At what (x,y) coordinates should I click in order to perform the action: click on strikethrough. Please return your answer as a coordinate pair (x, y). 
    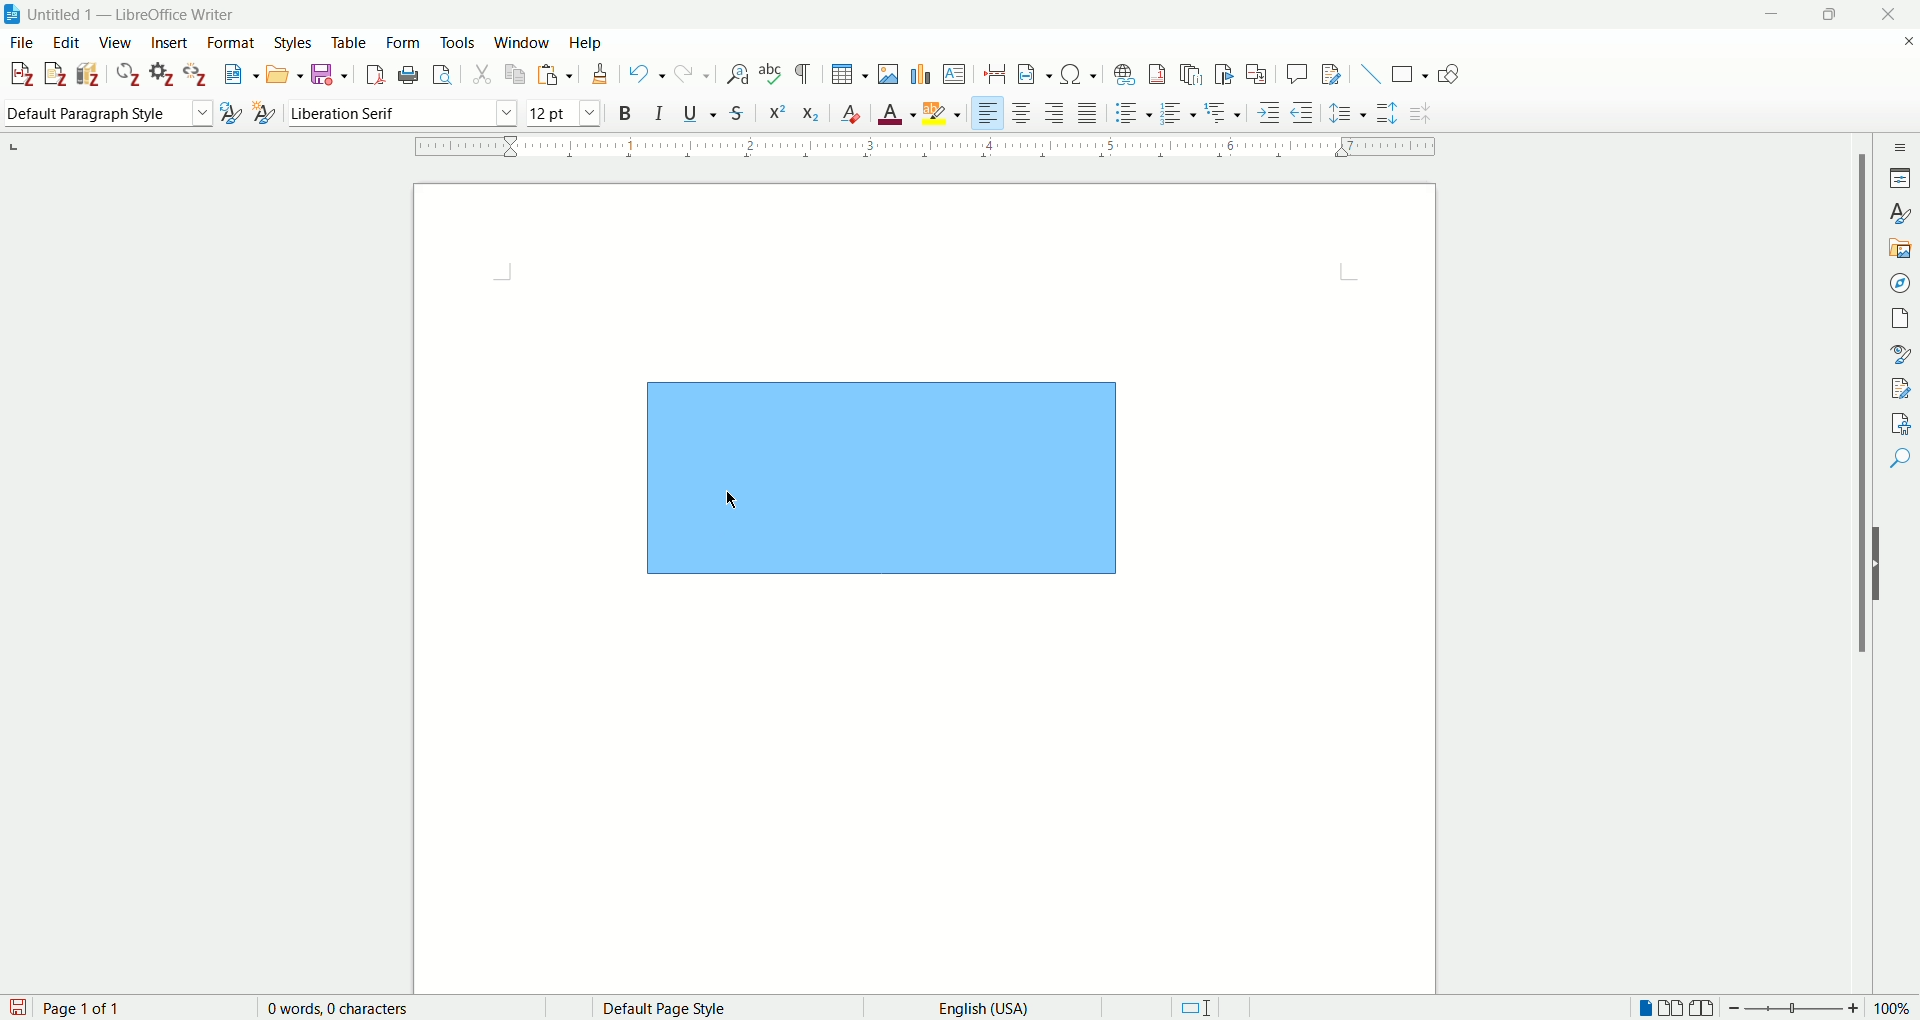
    Looking at the image, I should click on (736, 114).